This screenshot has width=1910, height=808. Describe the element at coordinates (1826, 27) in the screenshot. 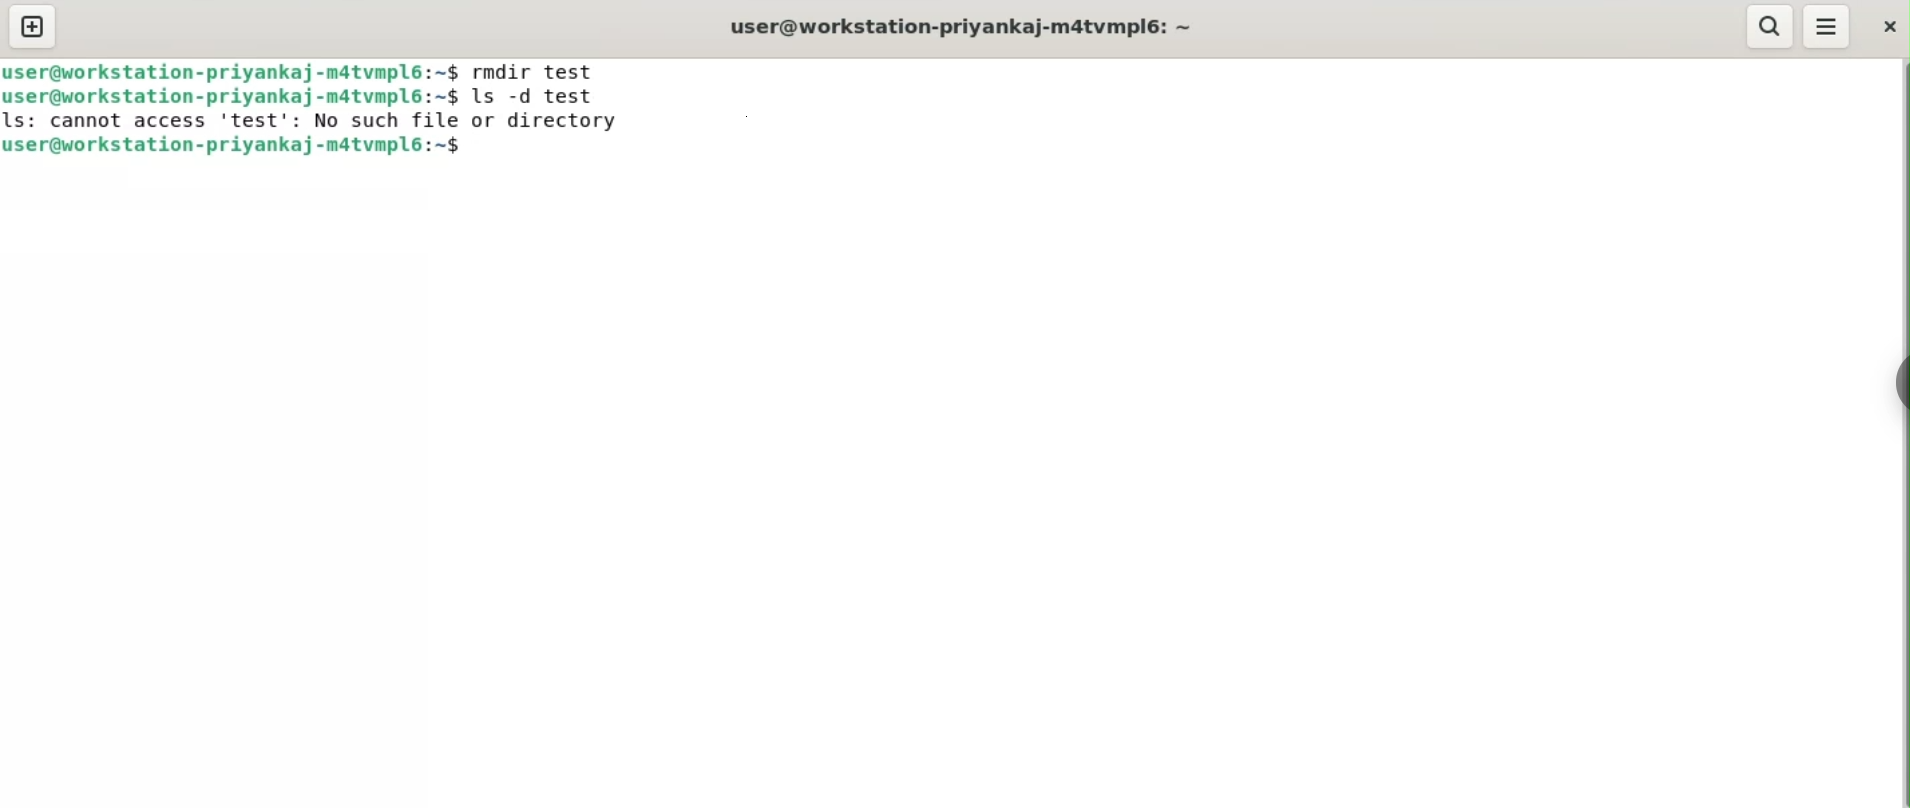

I see `menu` at that location.